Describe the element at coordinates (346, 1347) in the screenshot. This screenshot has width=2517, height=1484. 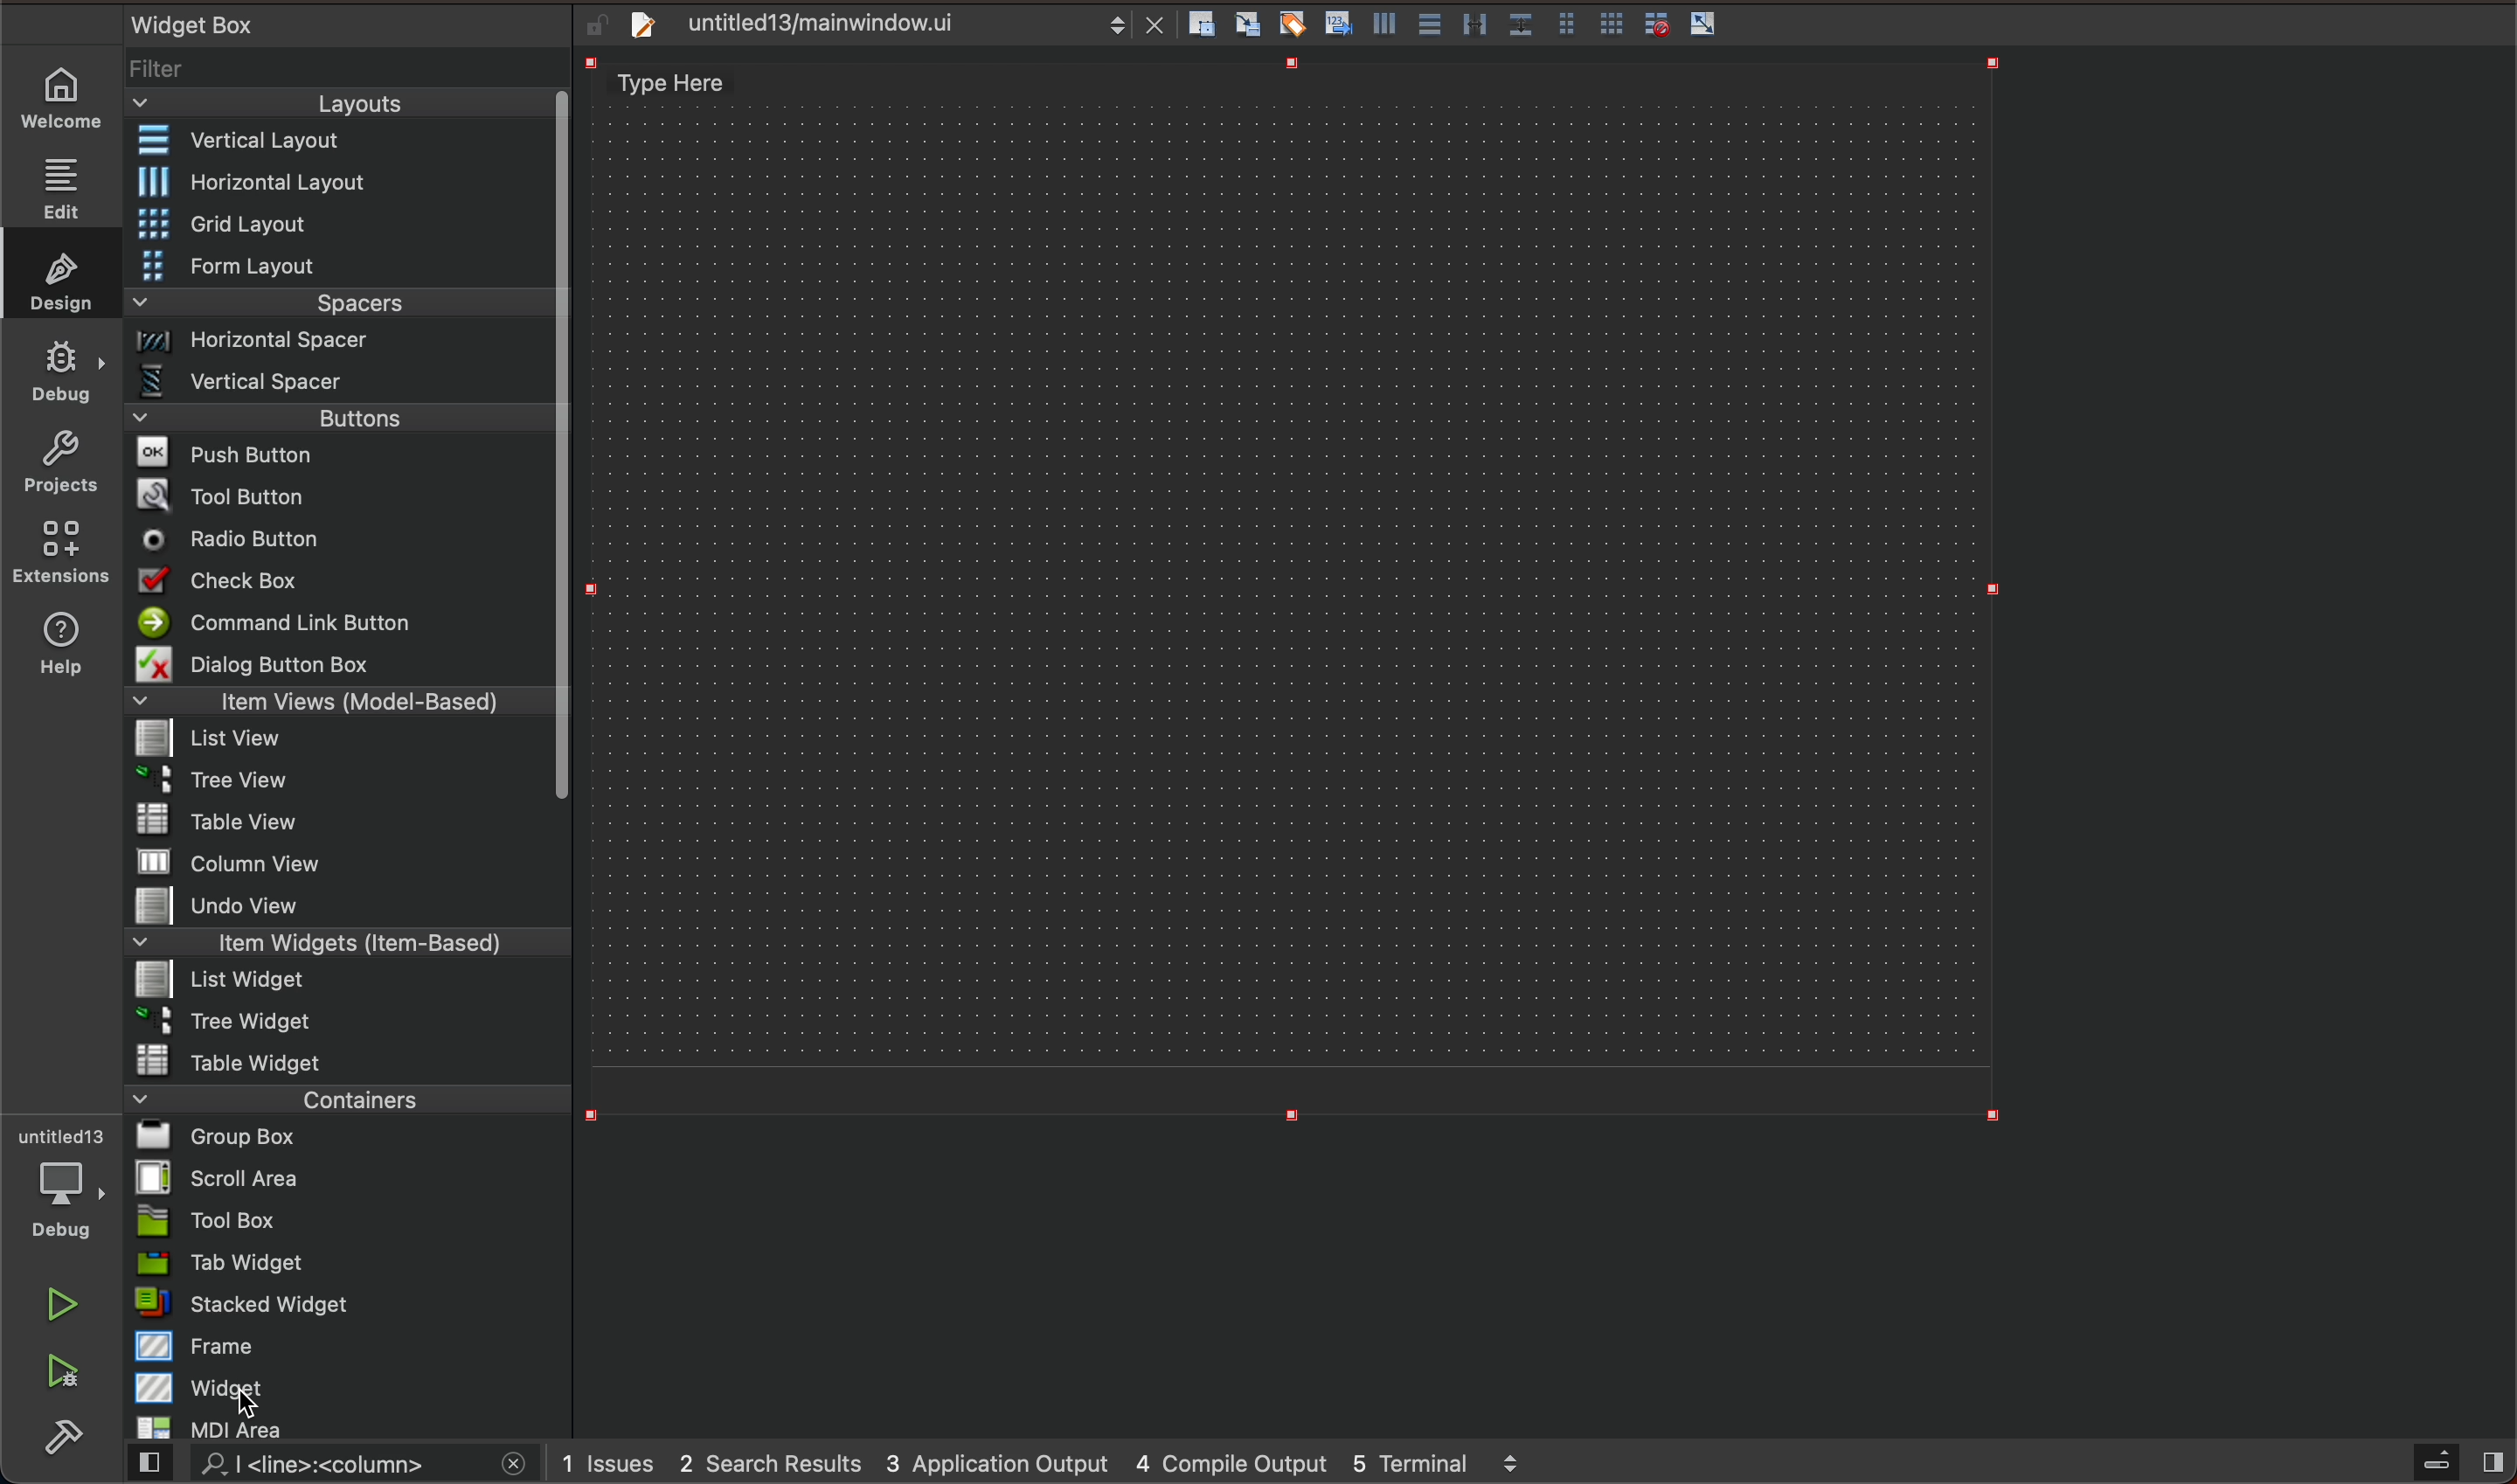
I see `frame` at that location.